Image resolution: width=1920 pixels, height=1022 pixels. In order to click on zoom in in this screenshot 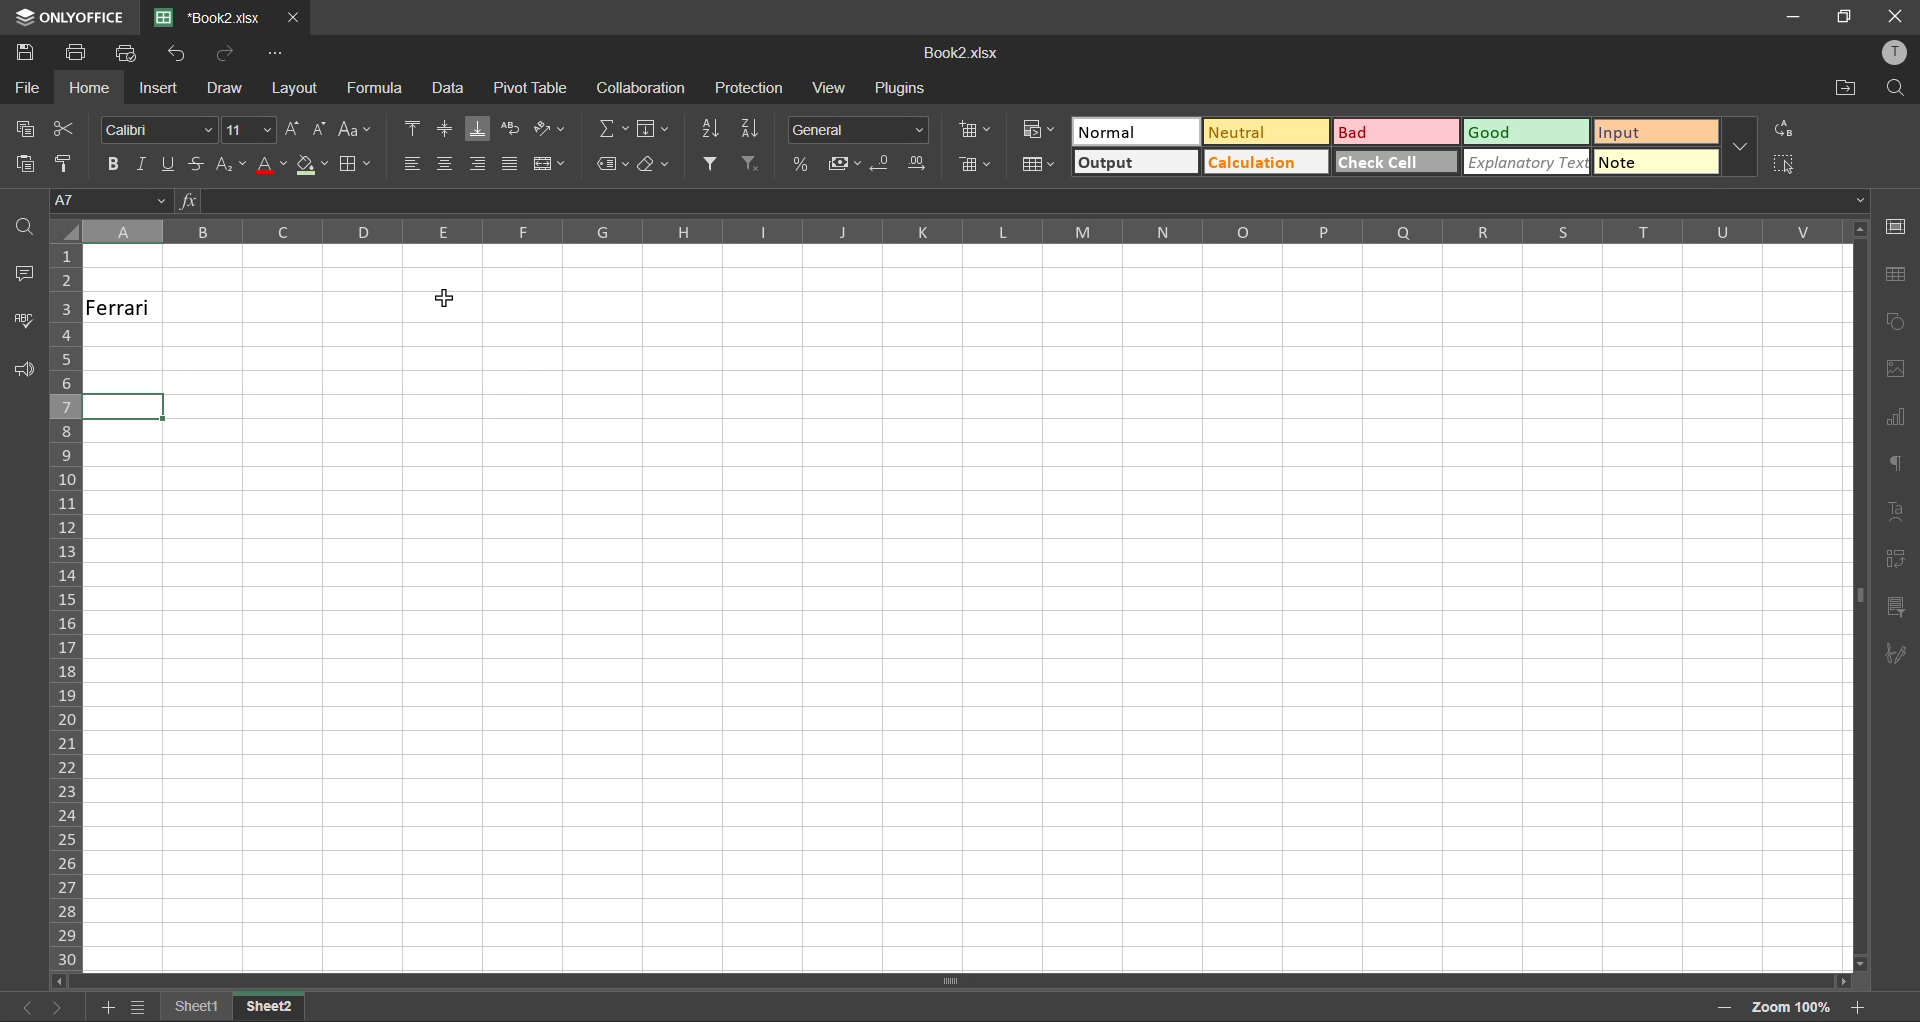, I will do `click(1854, 1005)`.